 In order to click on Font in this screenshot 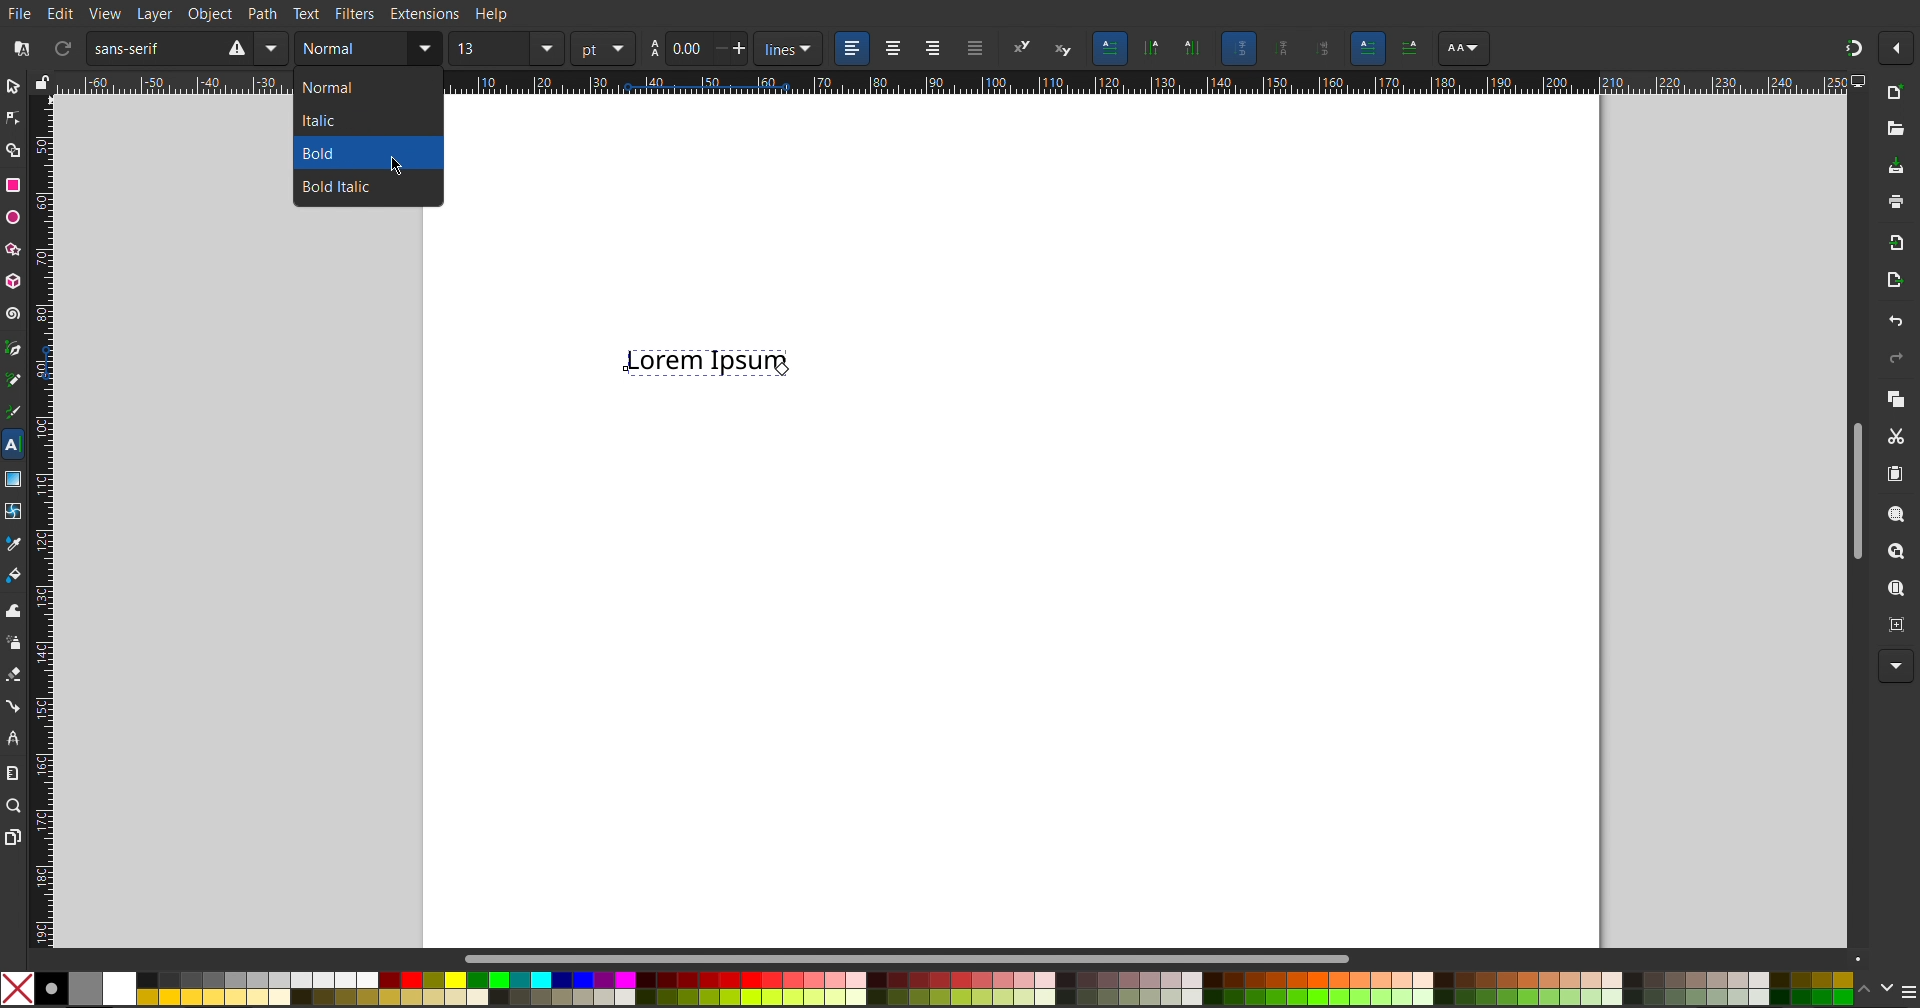, I will do `click(186, 49)`.